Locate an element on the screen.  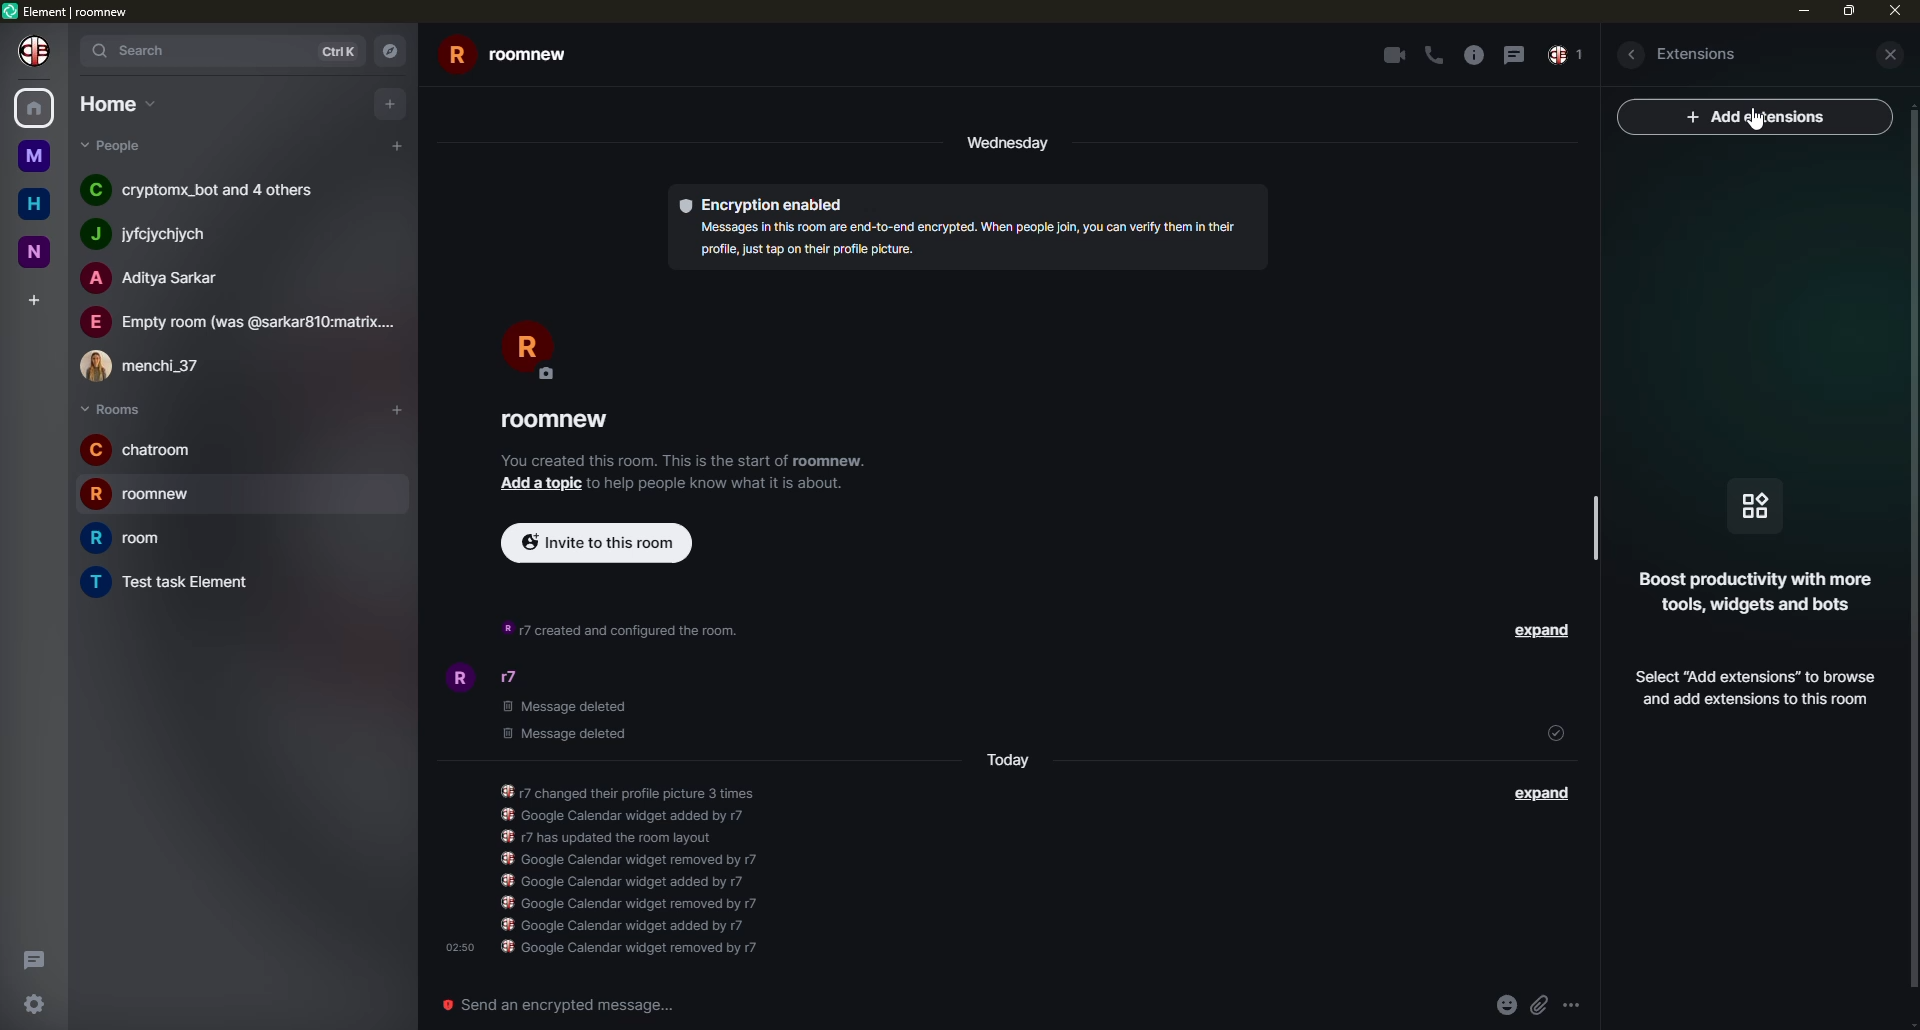
min is located at coordinates (1797, 11).